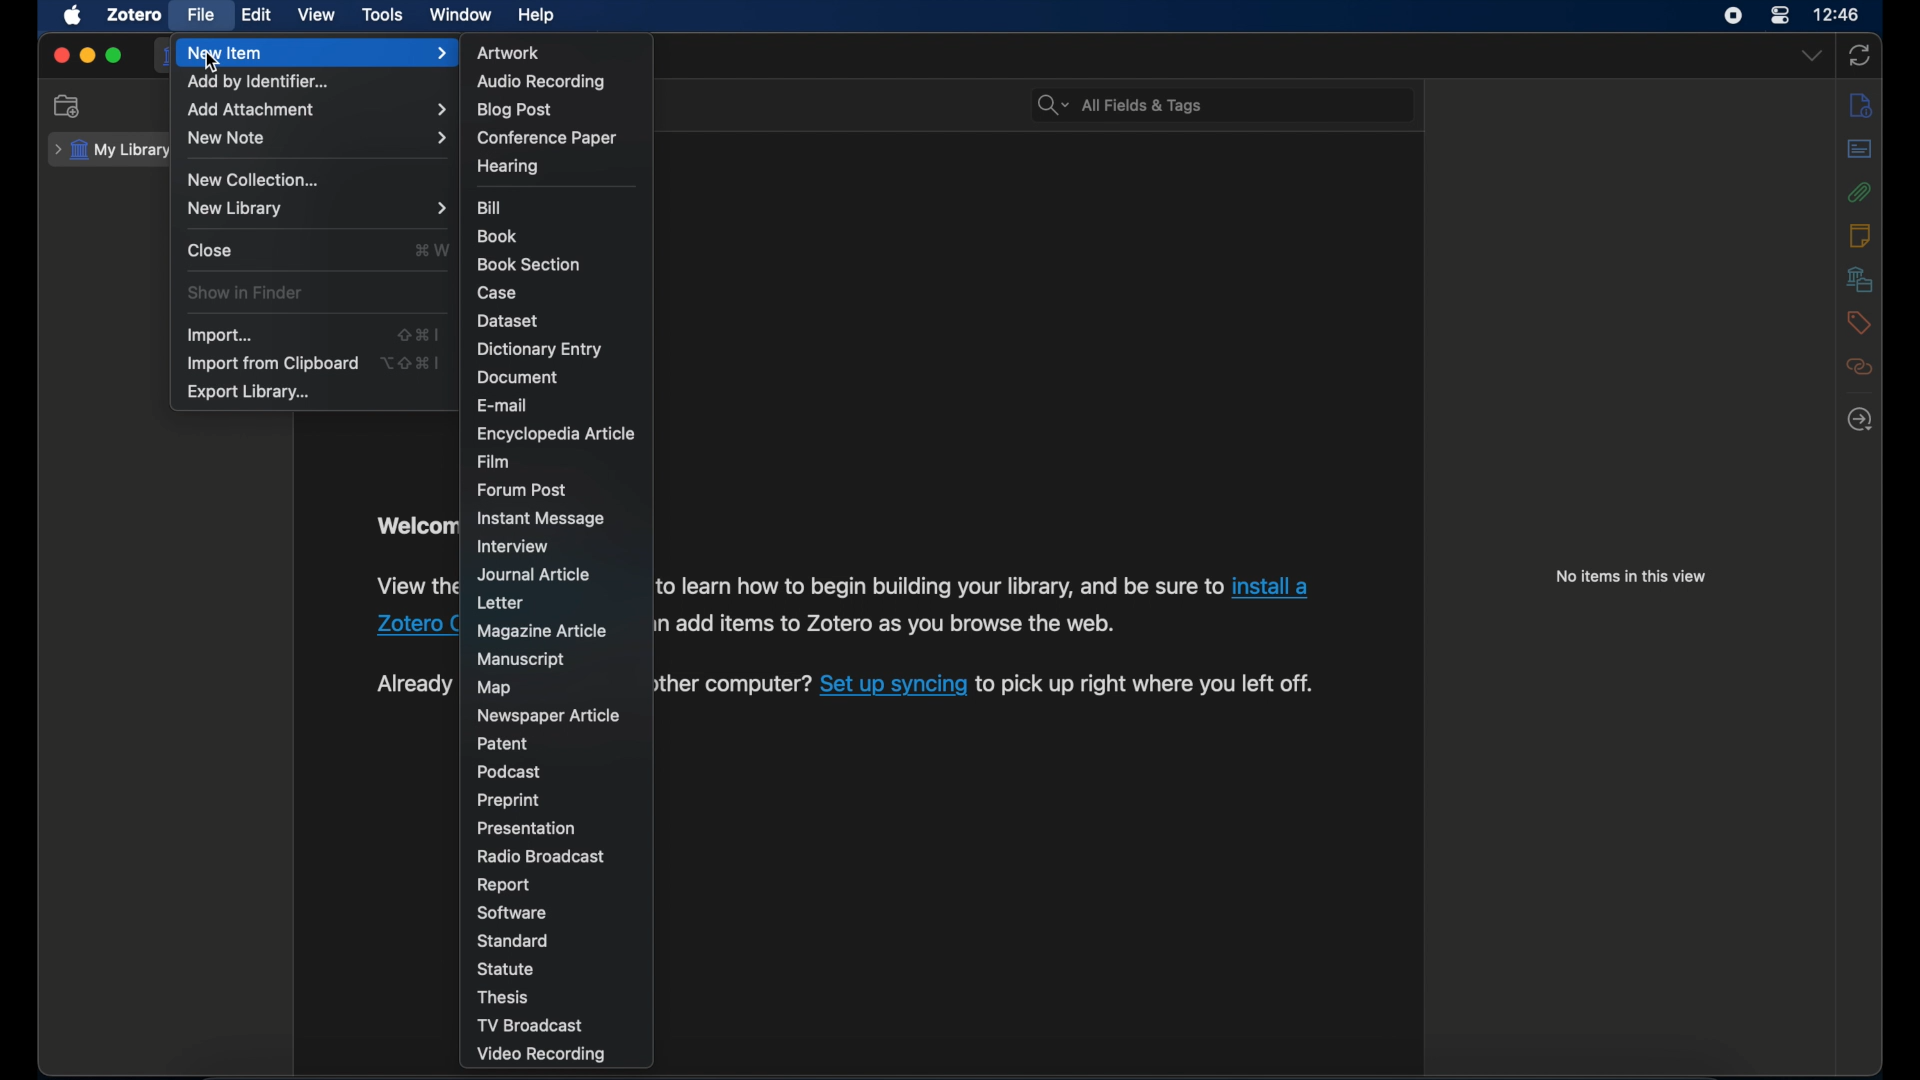 The height and width of the screenshot is (1080, 1920). Describe the element at coordinates (430, 249) in the screenshot. I see `shortcut` at that location.